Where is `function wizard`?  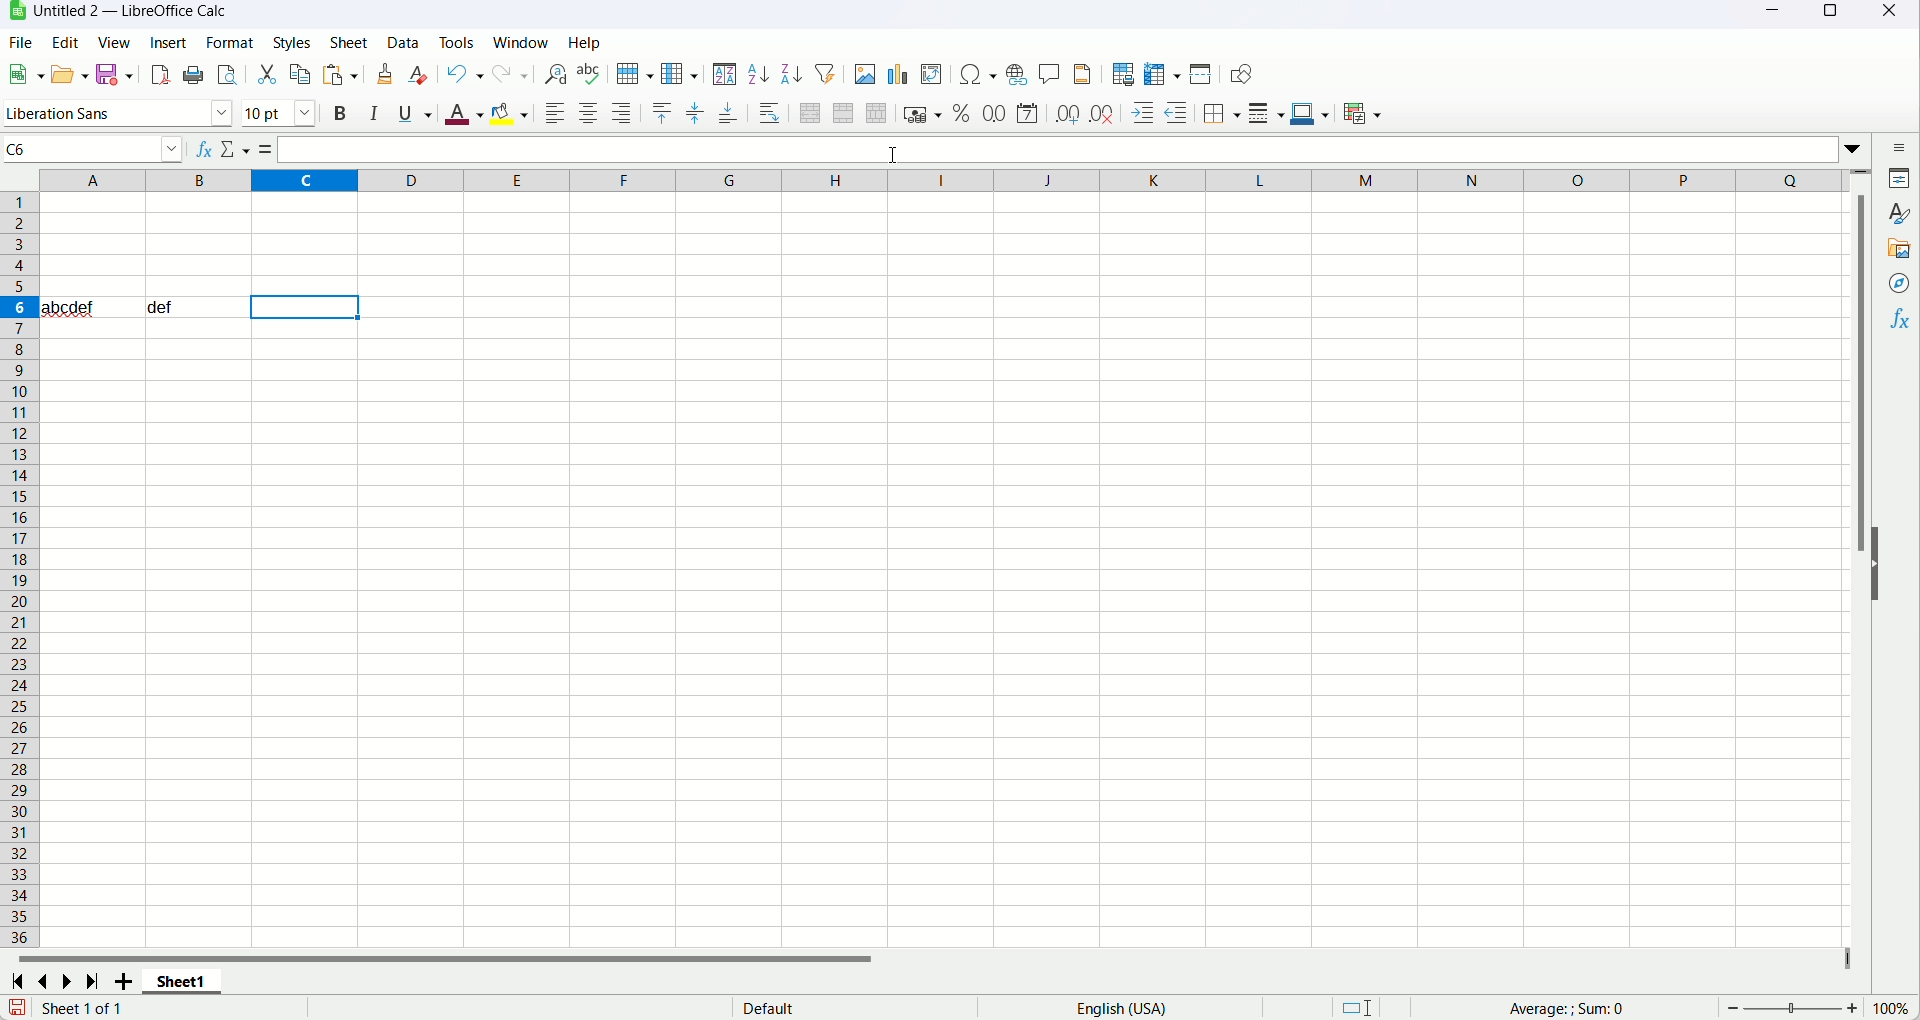
function wizard is located at coordinates (200, 149).